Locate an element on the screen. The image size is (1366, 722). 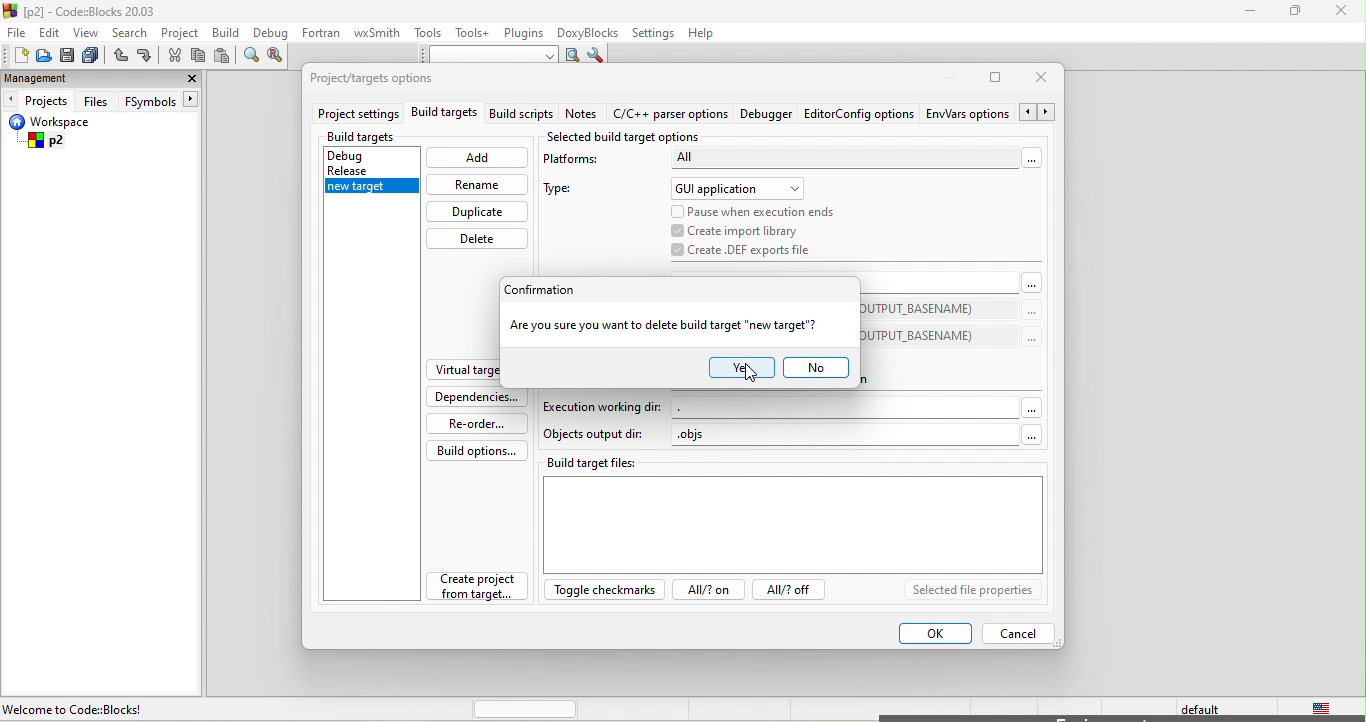
delete is located at coordinates (479, 239).